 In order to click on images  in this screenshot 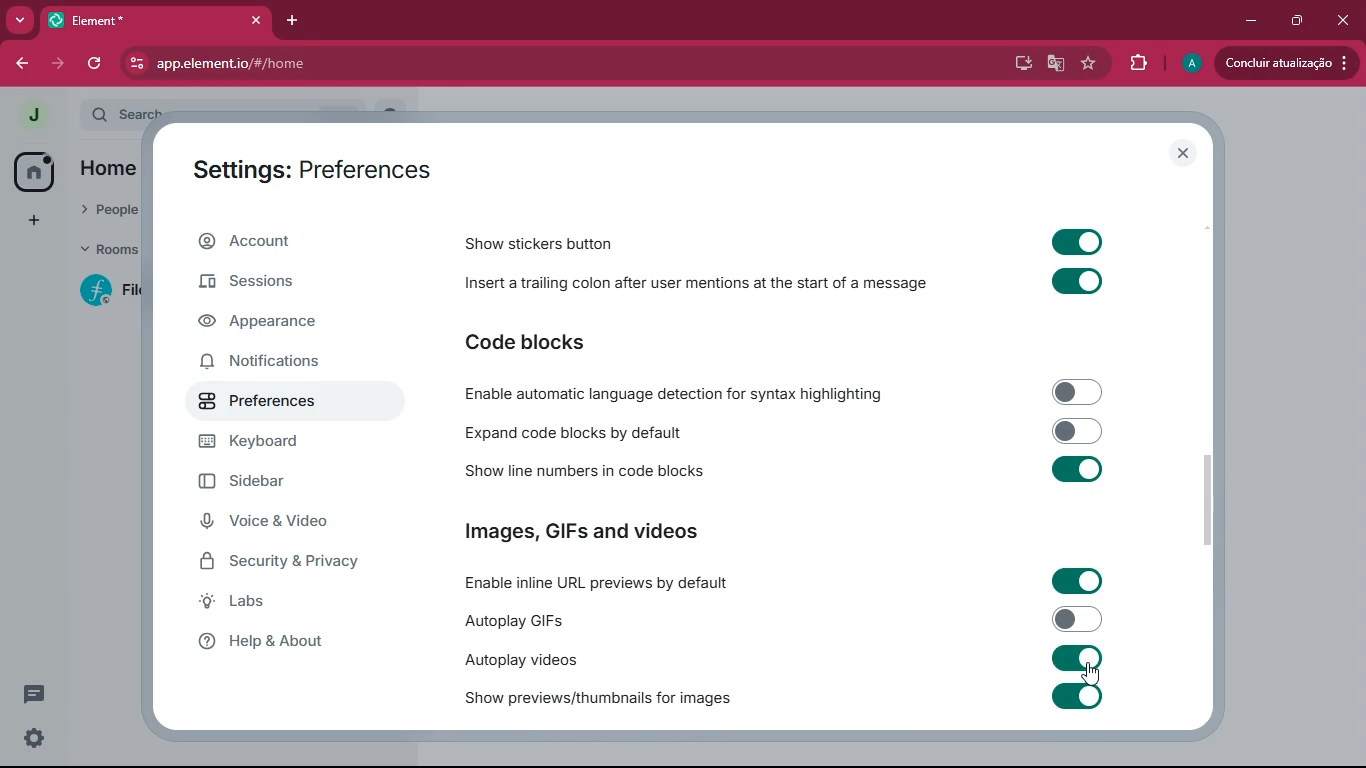, I will do `click(584, 533)`.